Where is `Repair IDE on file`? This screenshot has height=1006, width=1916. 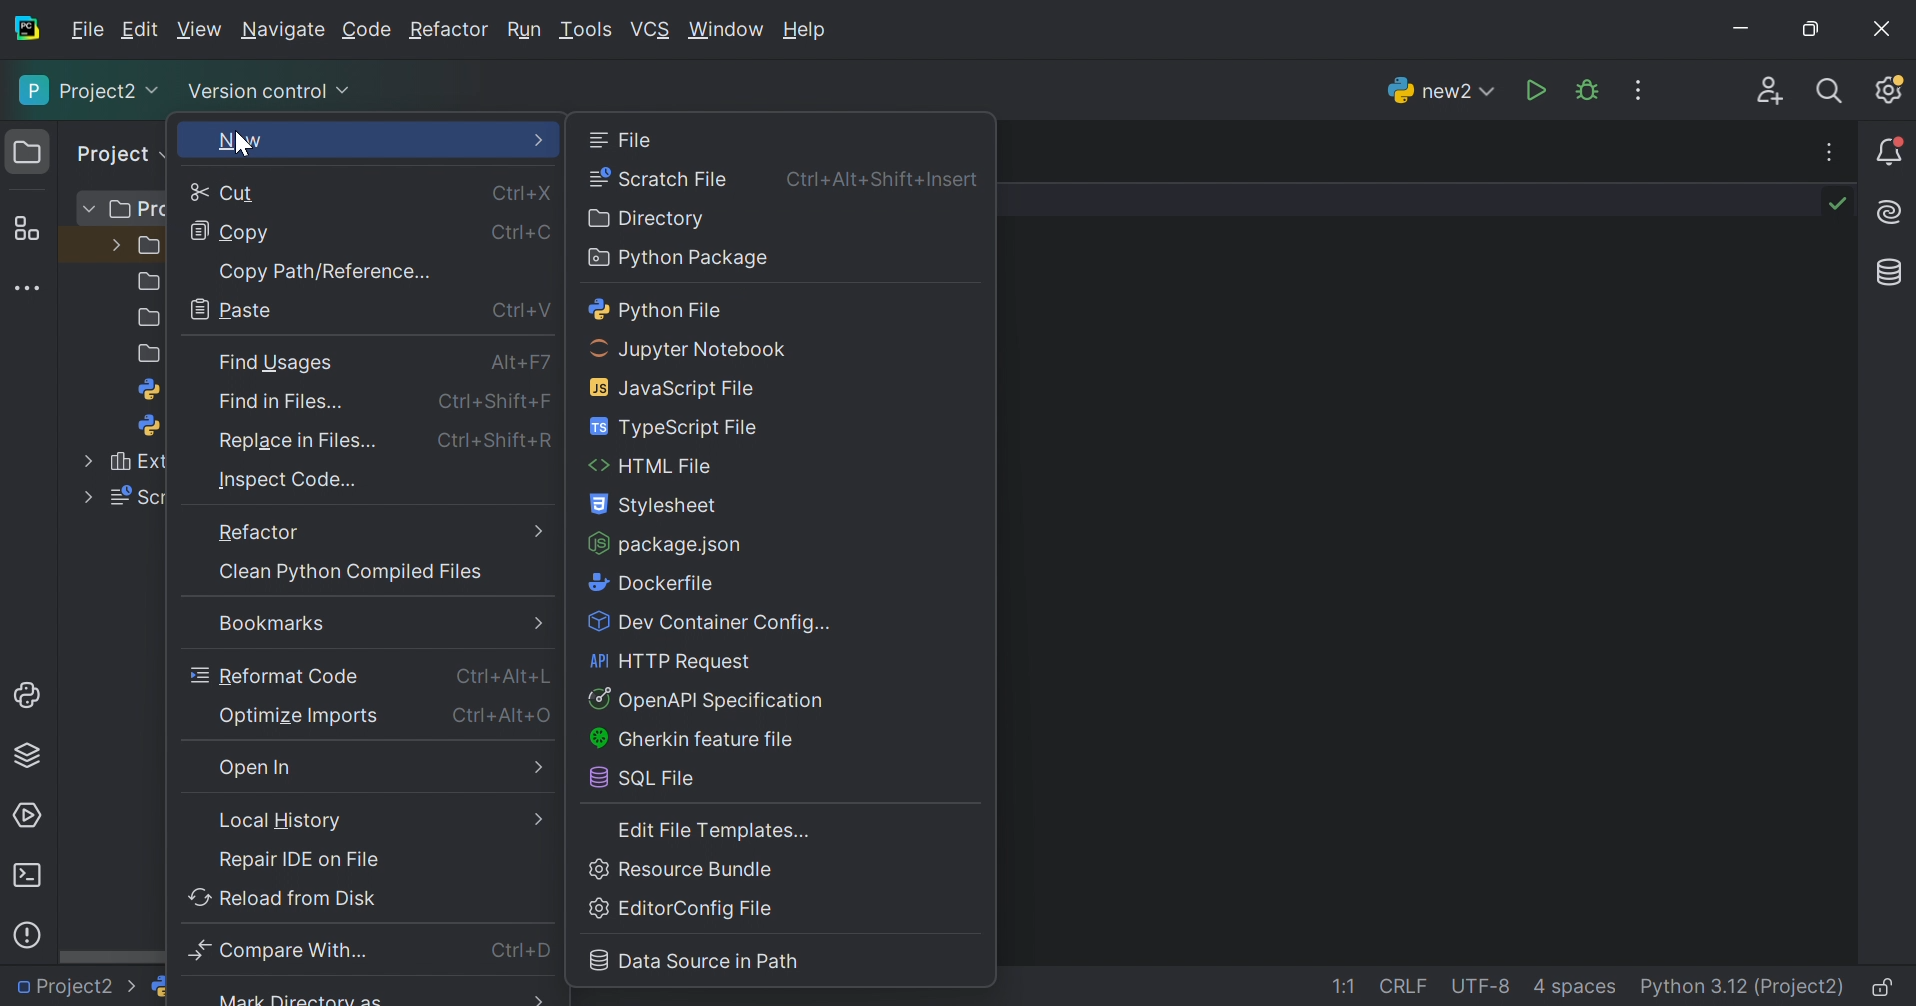 Repair IDE on file is located at coordinates (300, 859).